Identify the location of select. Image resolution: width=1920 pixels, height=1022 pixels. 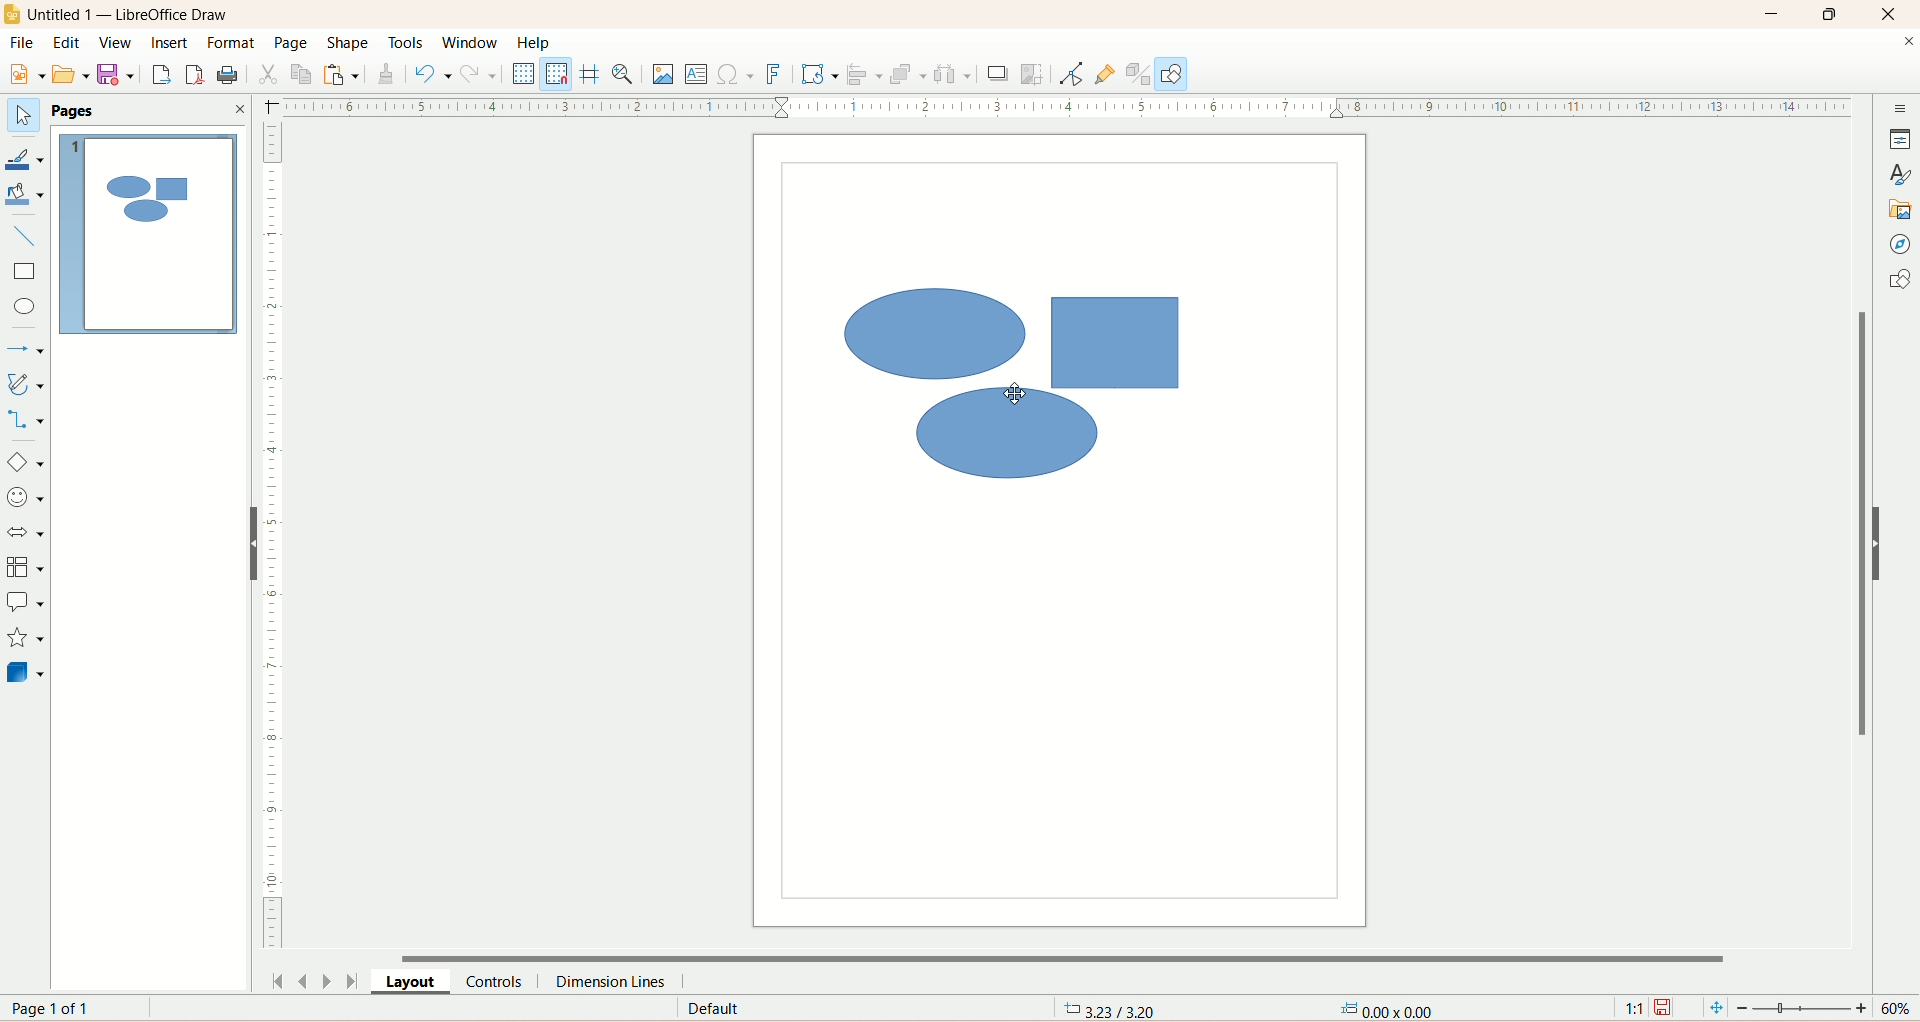
(24, 115).